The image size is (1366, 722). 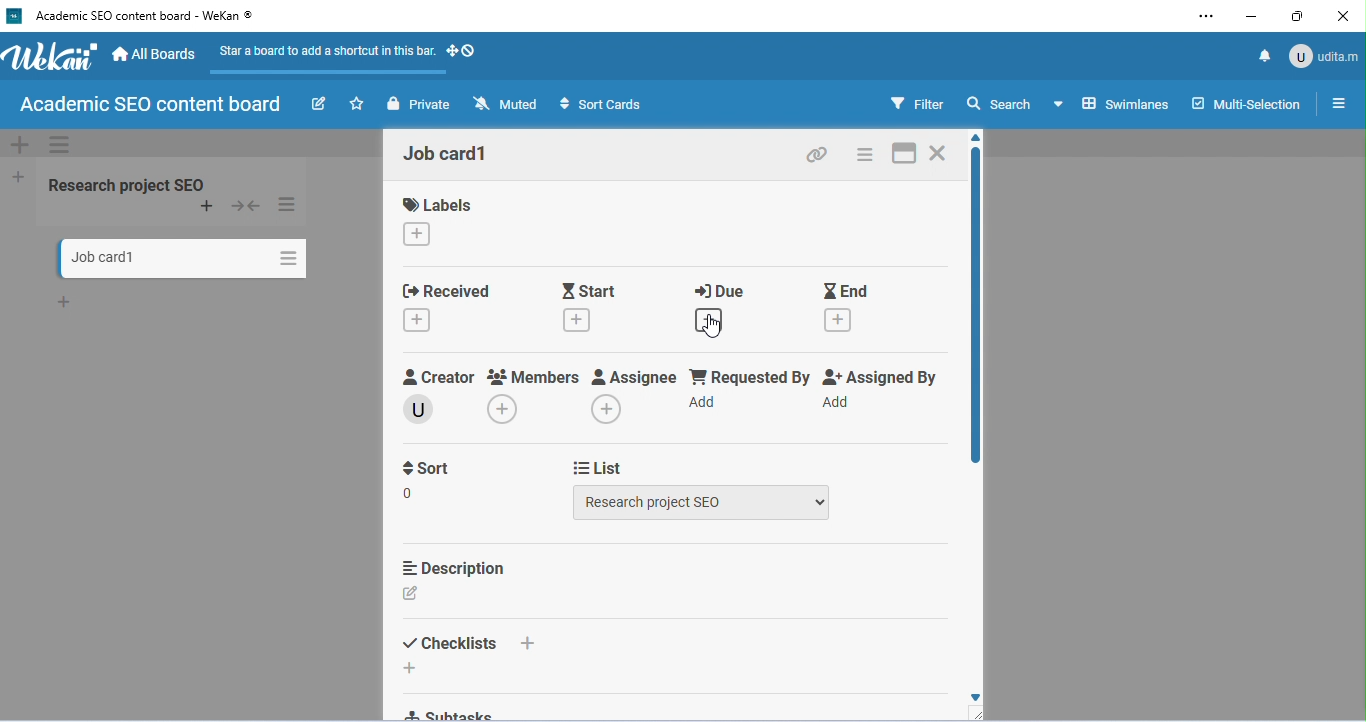 What do you see at coordinates (20, 178) in the screenshot?
I see `add list` at bounding box center [20, 178].